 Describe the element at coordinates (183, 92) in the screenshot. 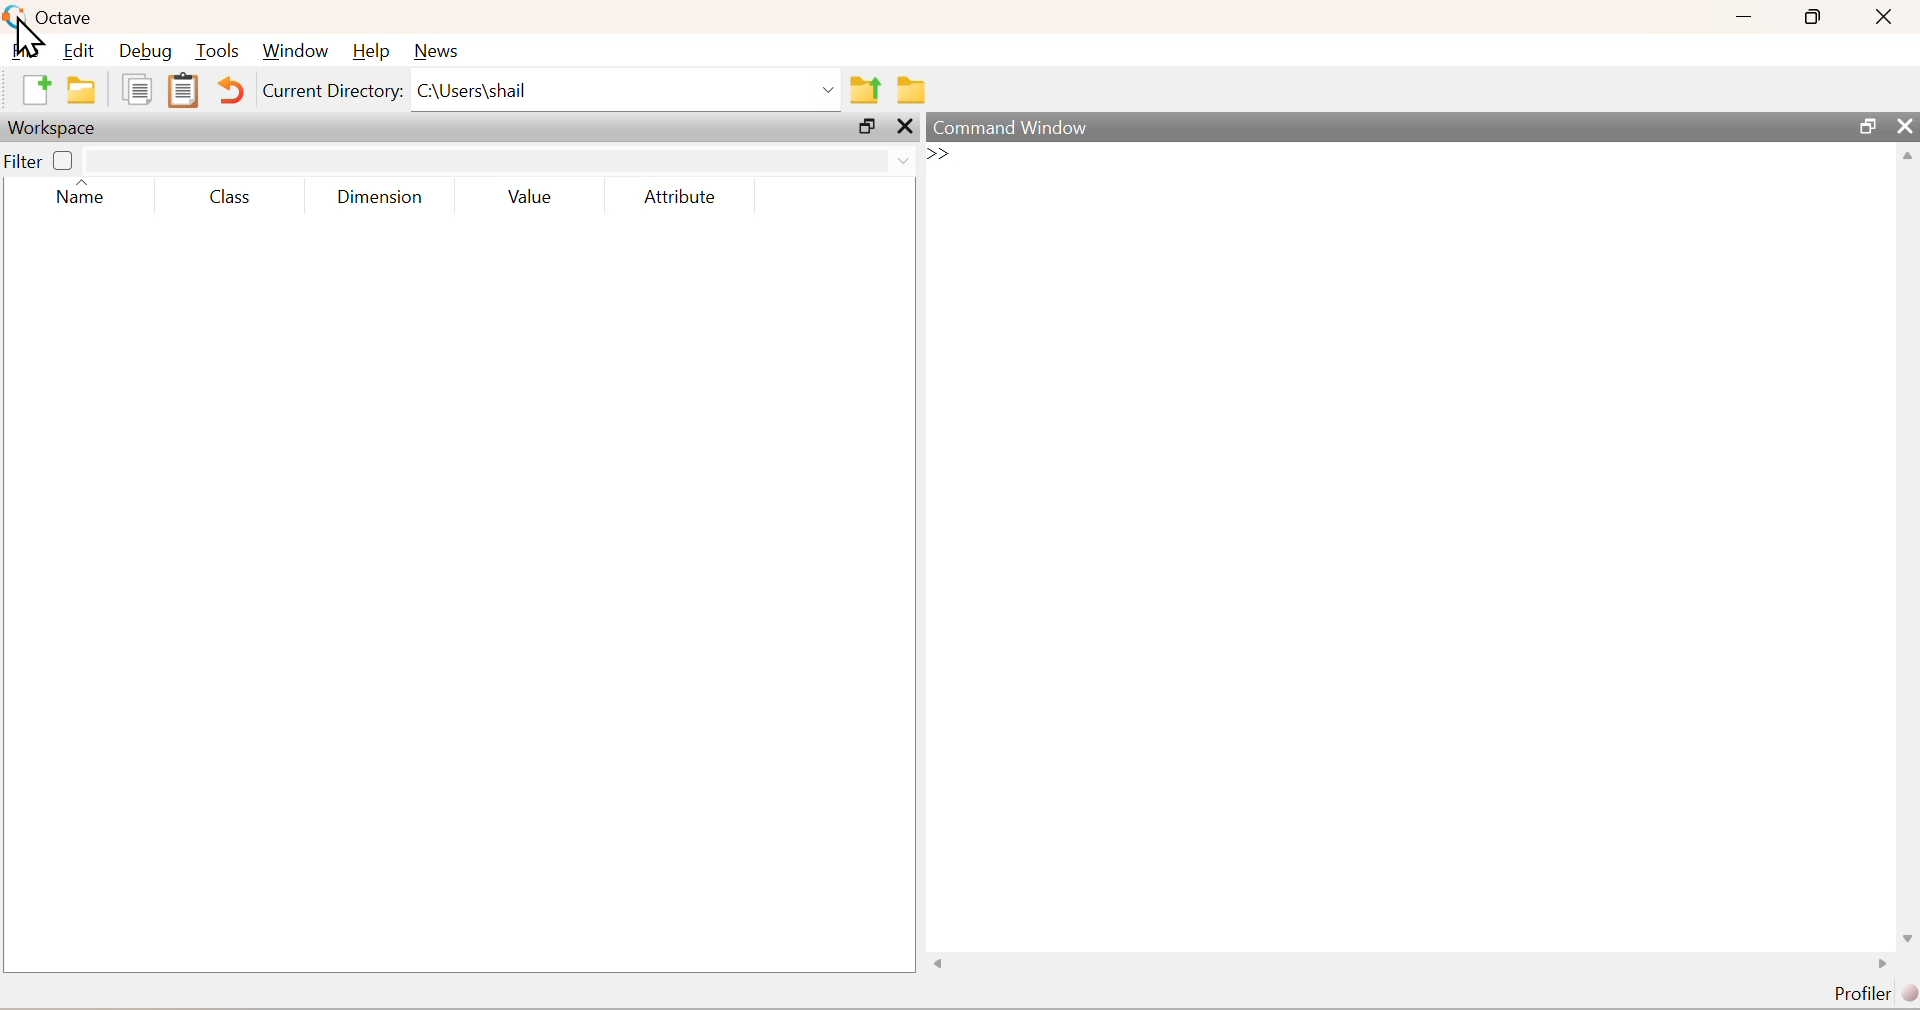

I see `document clipboard` at that location.